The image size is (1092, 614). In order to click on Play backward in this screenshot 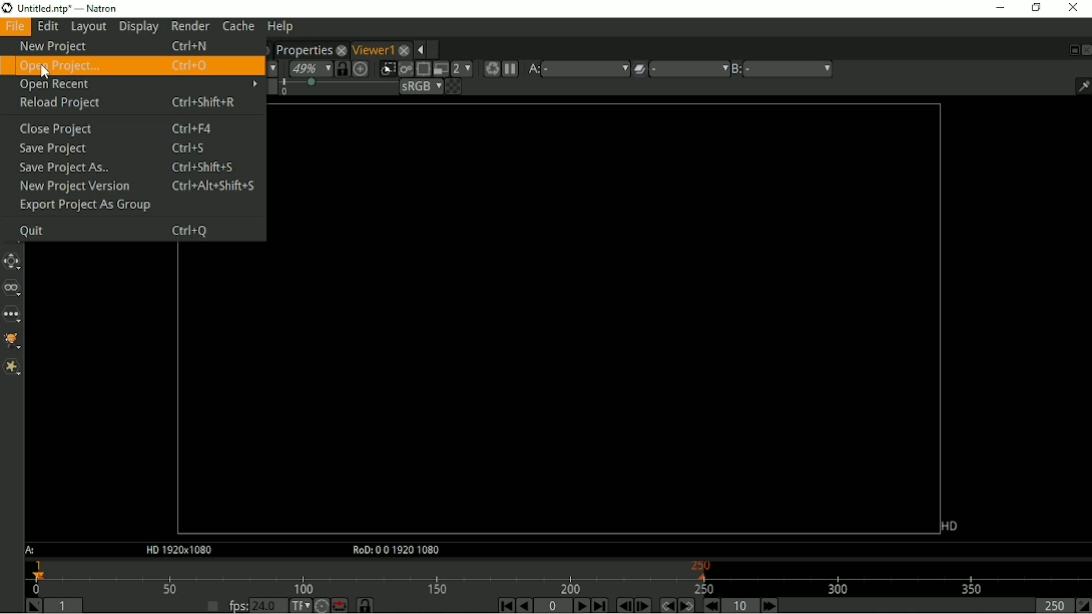, I will do `click(524, 605)`.